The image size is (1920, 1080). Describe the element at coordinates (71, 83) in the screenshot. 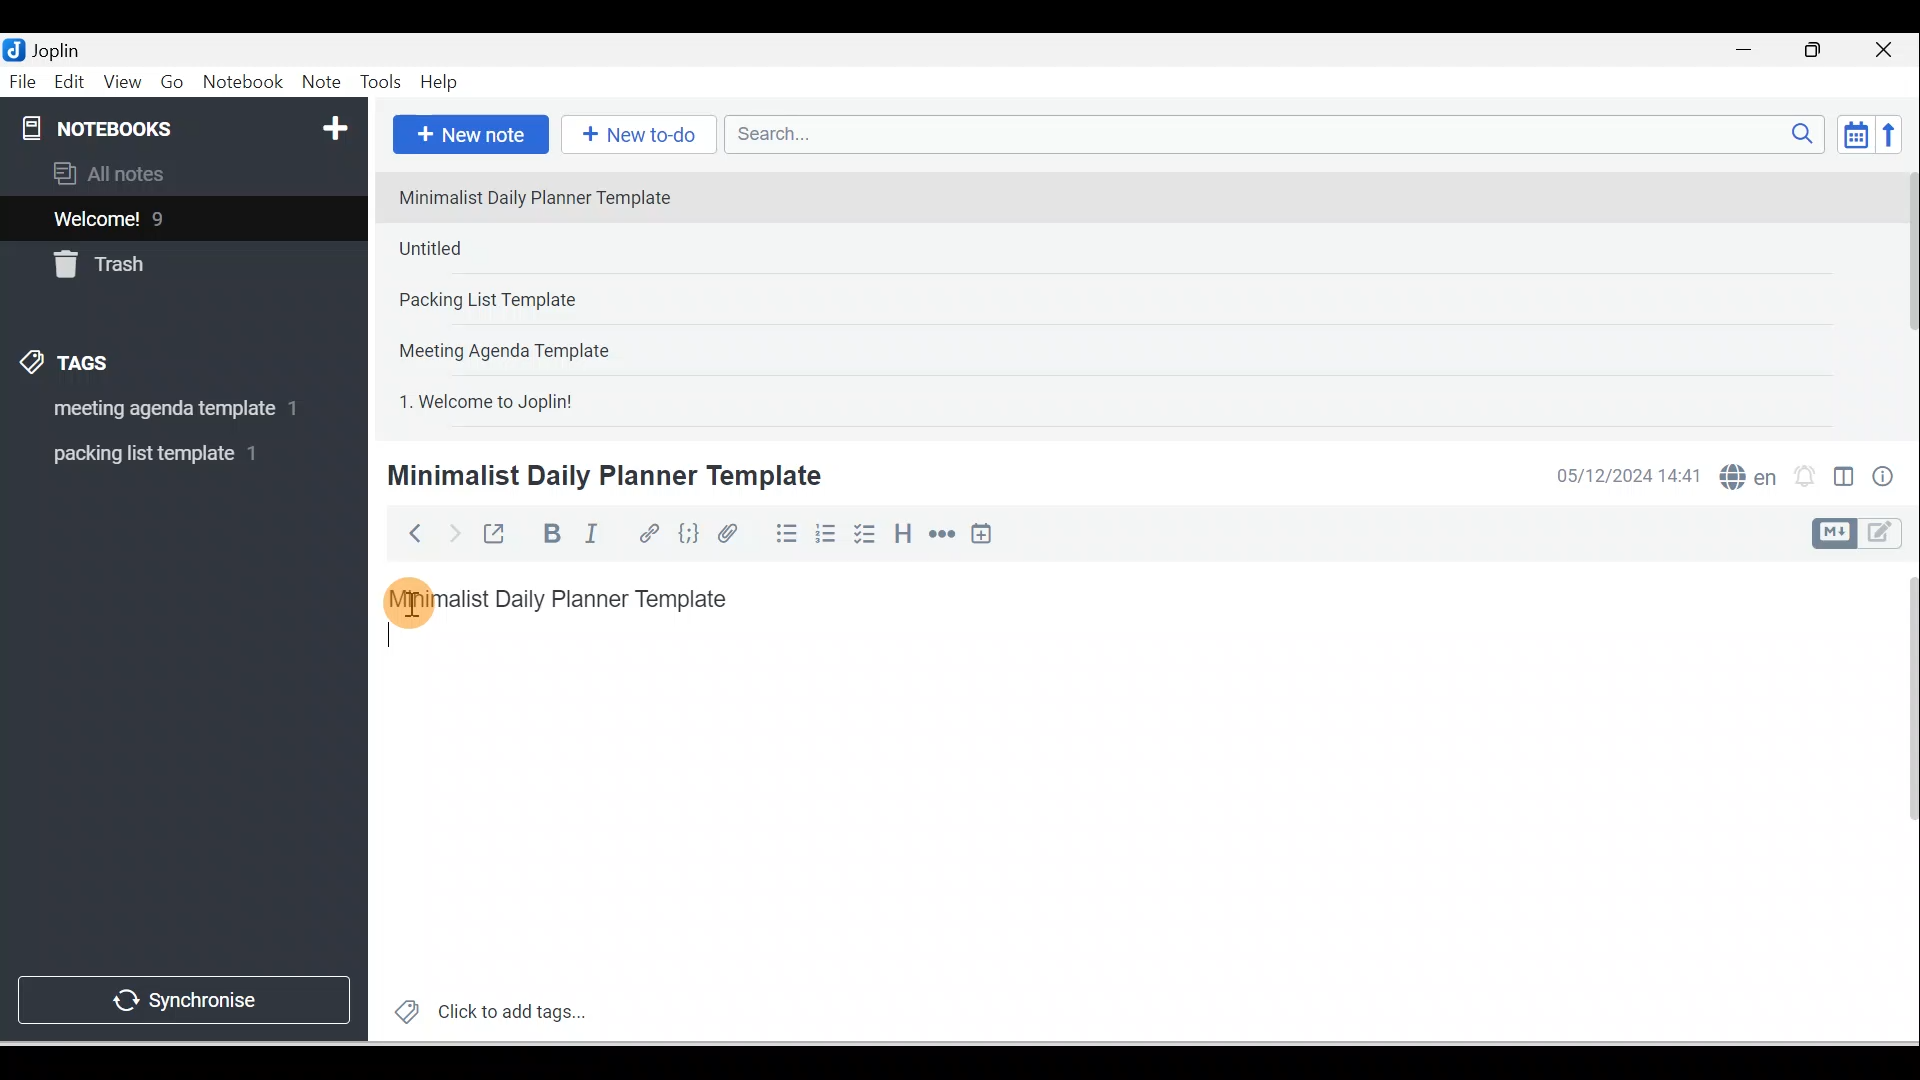

I see `Edit` at that location.